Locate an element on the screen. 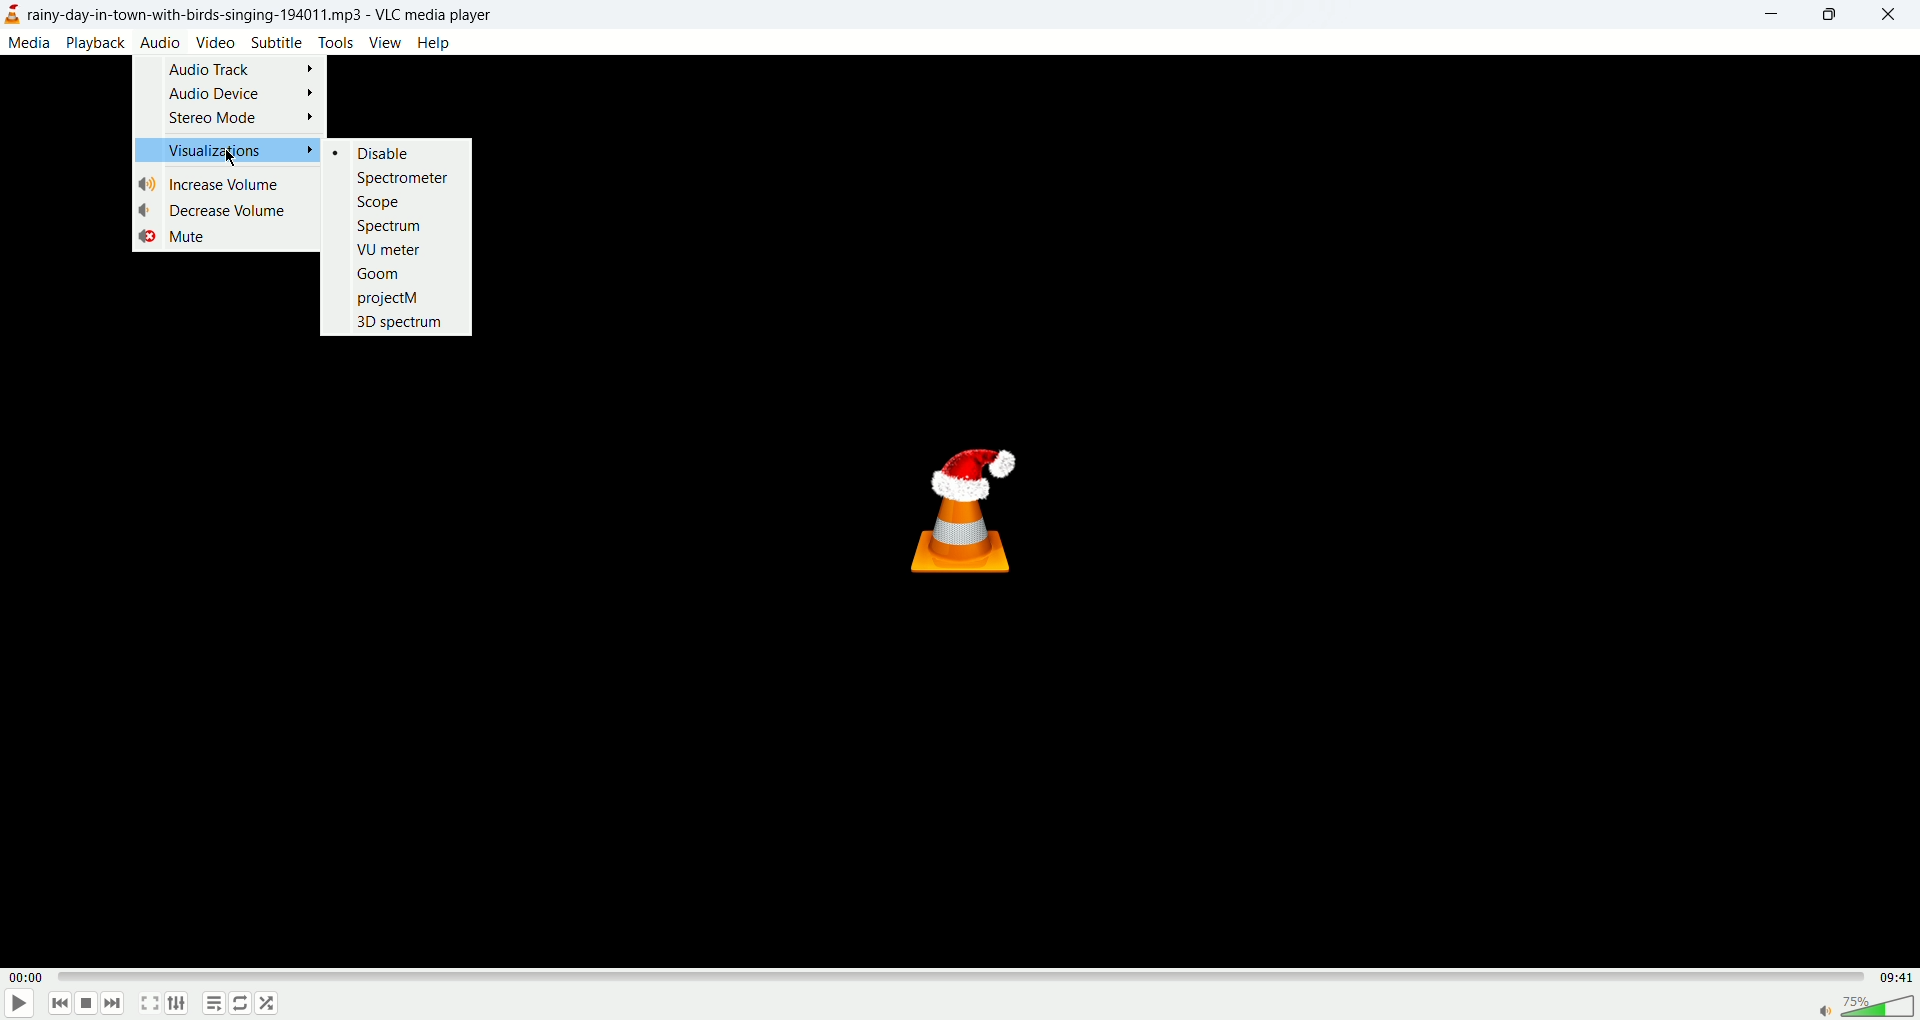 The width and height of the screenshot is (1920, 1020). minimize is located at coordinates (1767, 17).